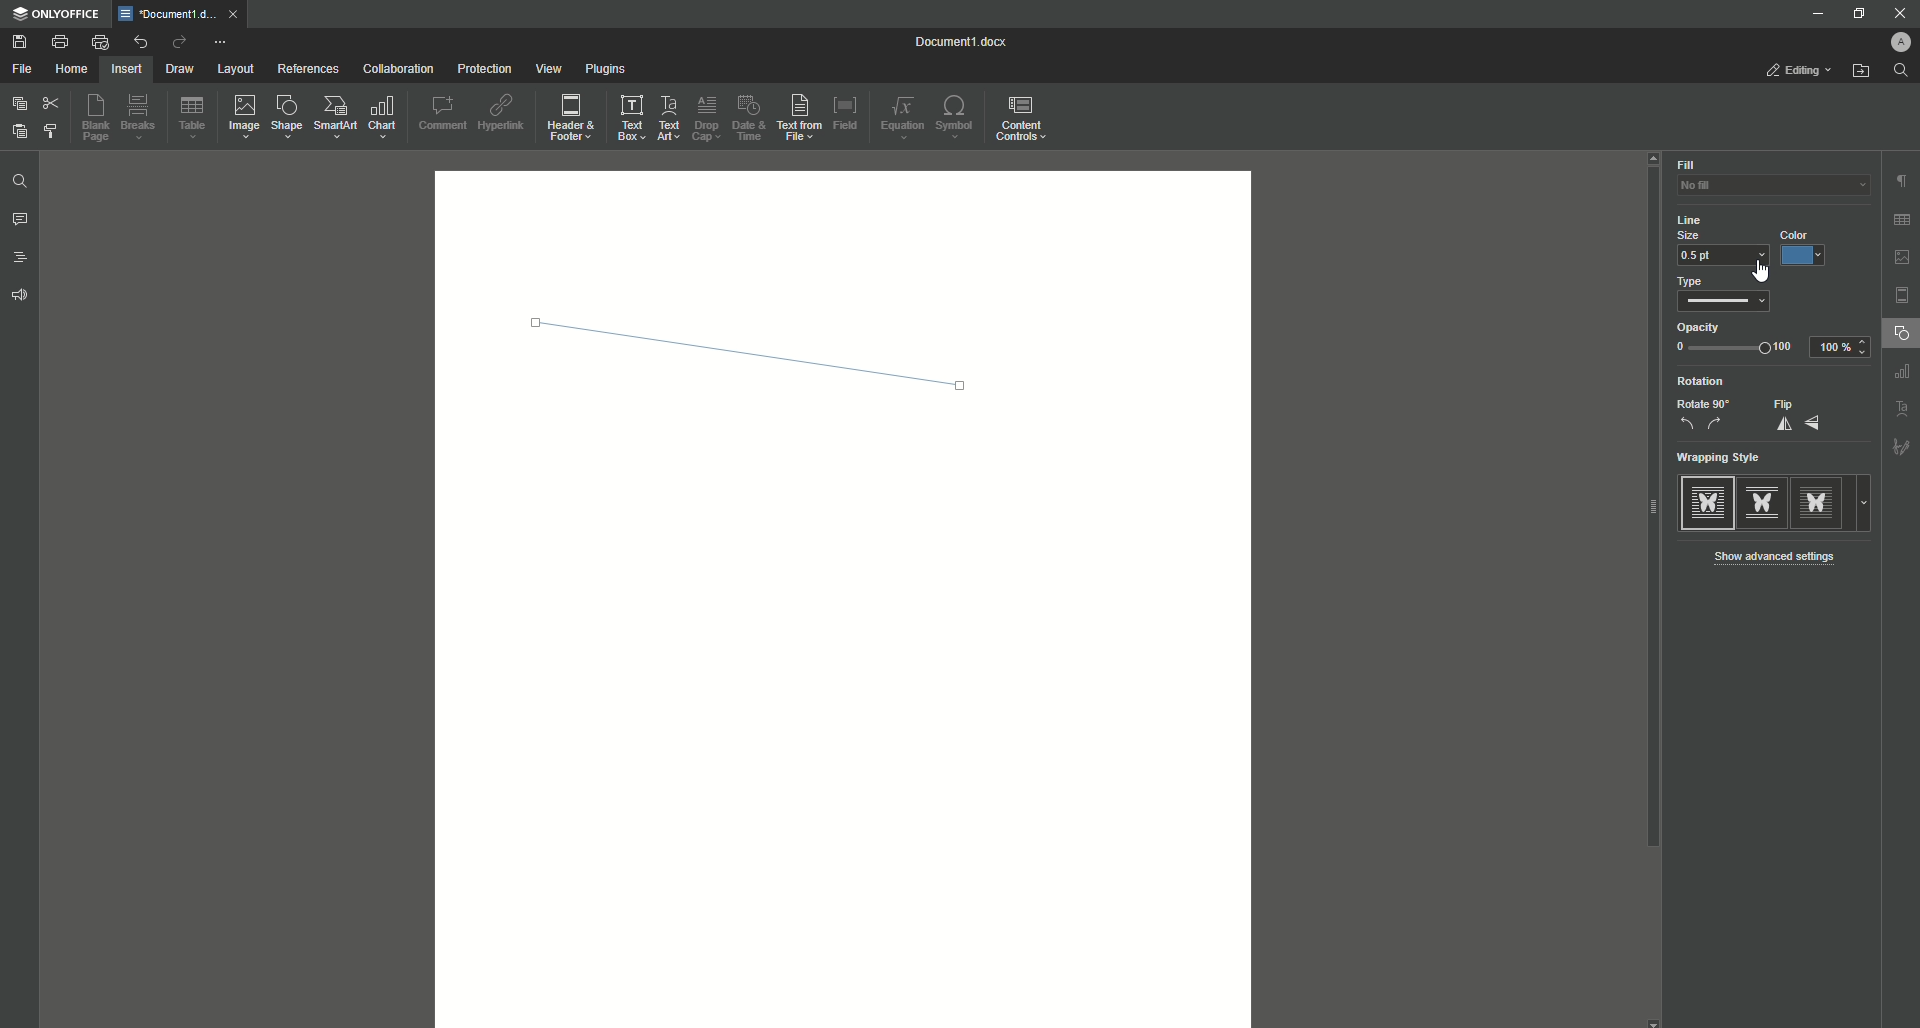 The height and width of the screenshot is (1028, 1920). Describe the element at coordinates (1782, 556) in the screenshot. I see `Show Advanced Settings` at that location.